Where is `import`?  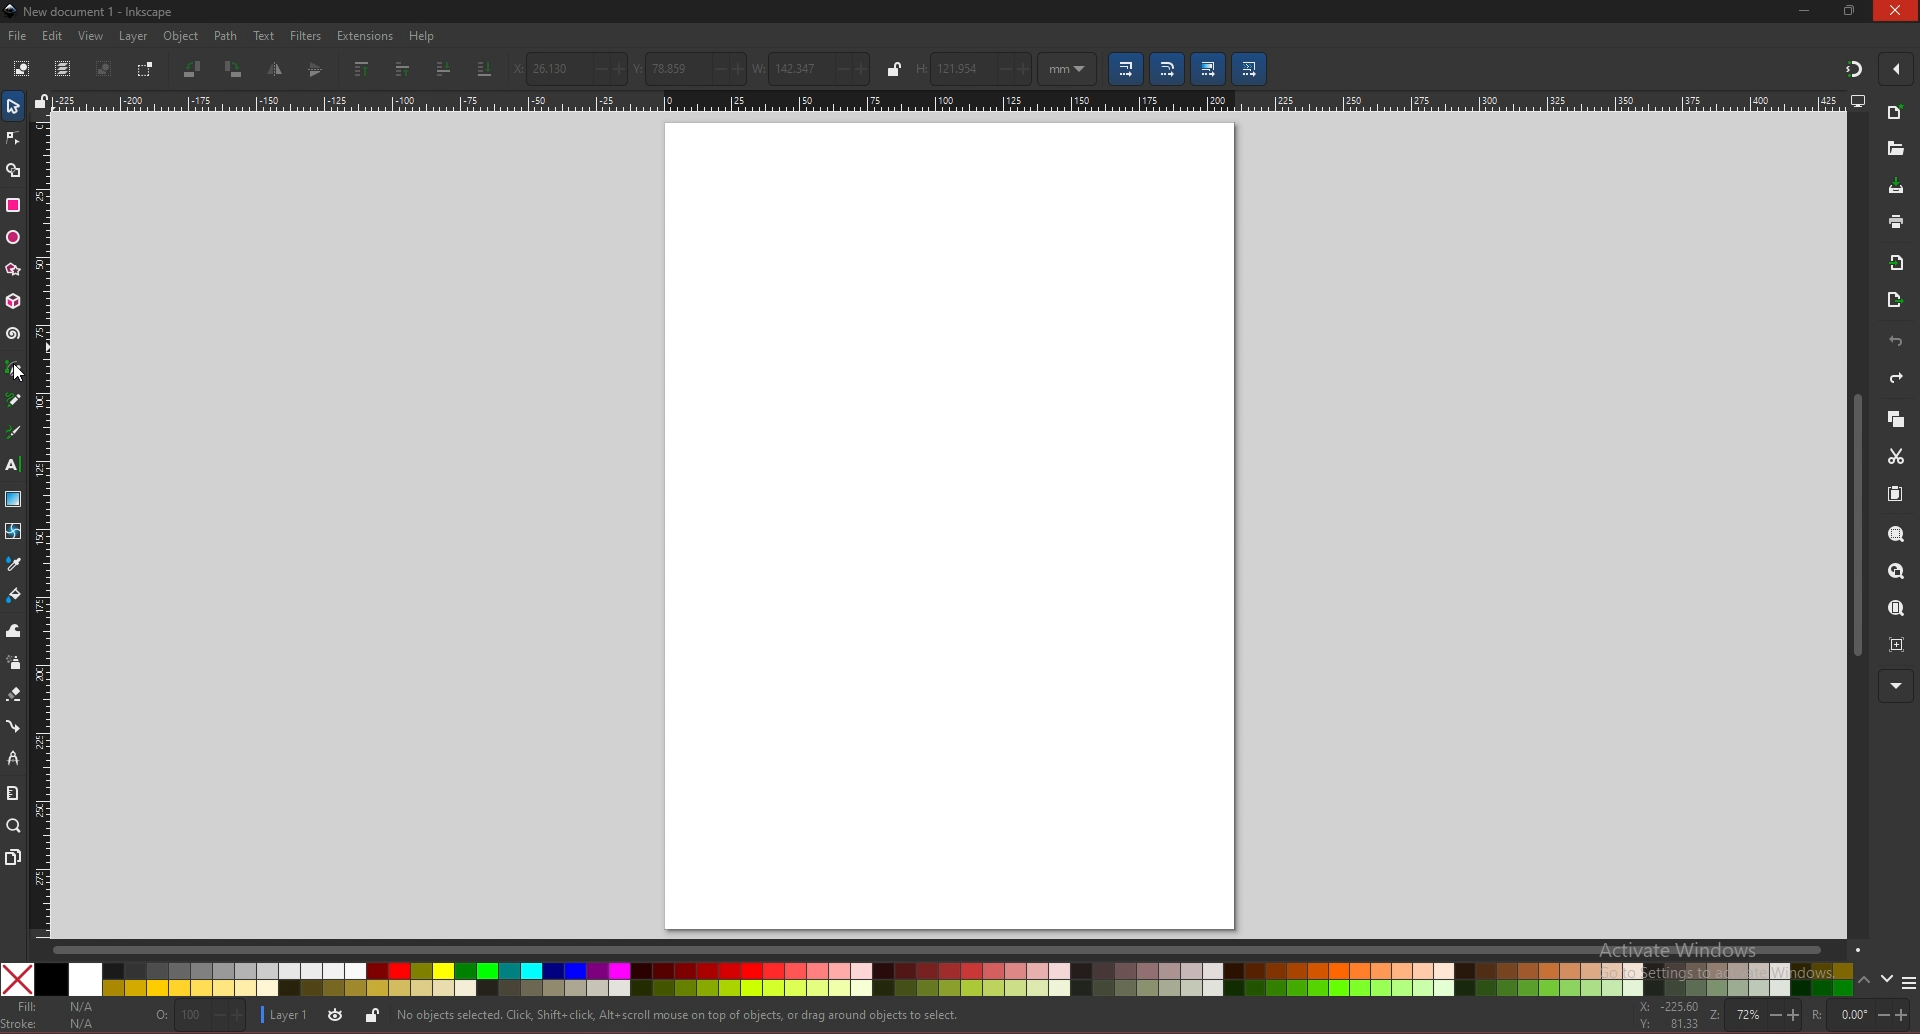
import is located at coordinates (1901, 263).